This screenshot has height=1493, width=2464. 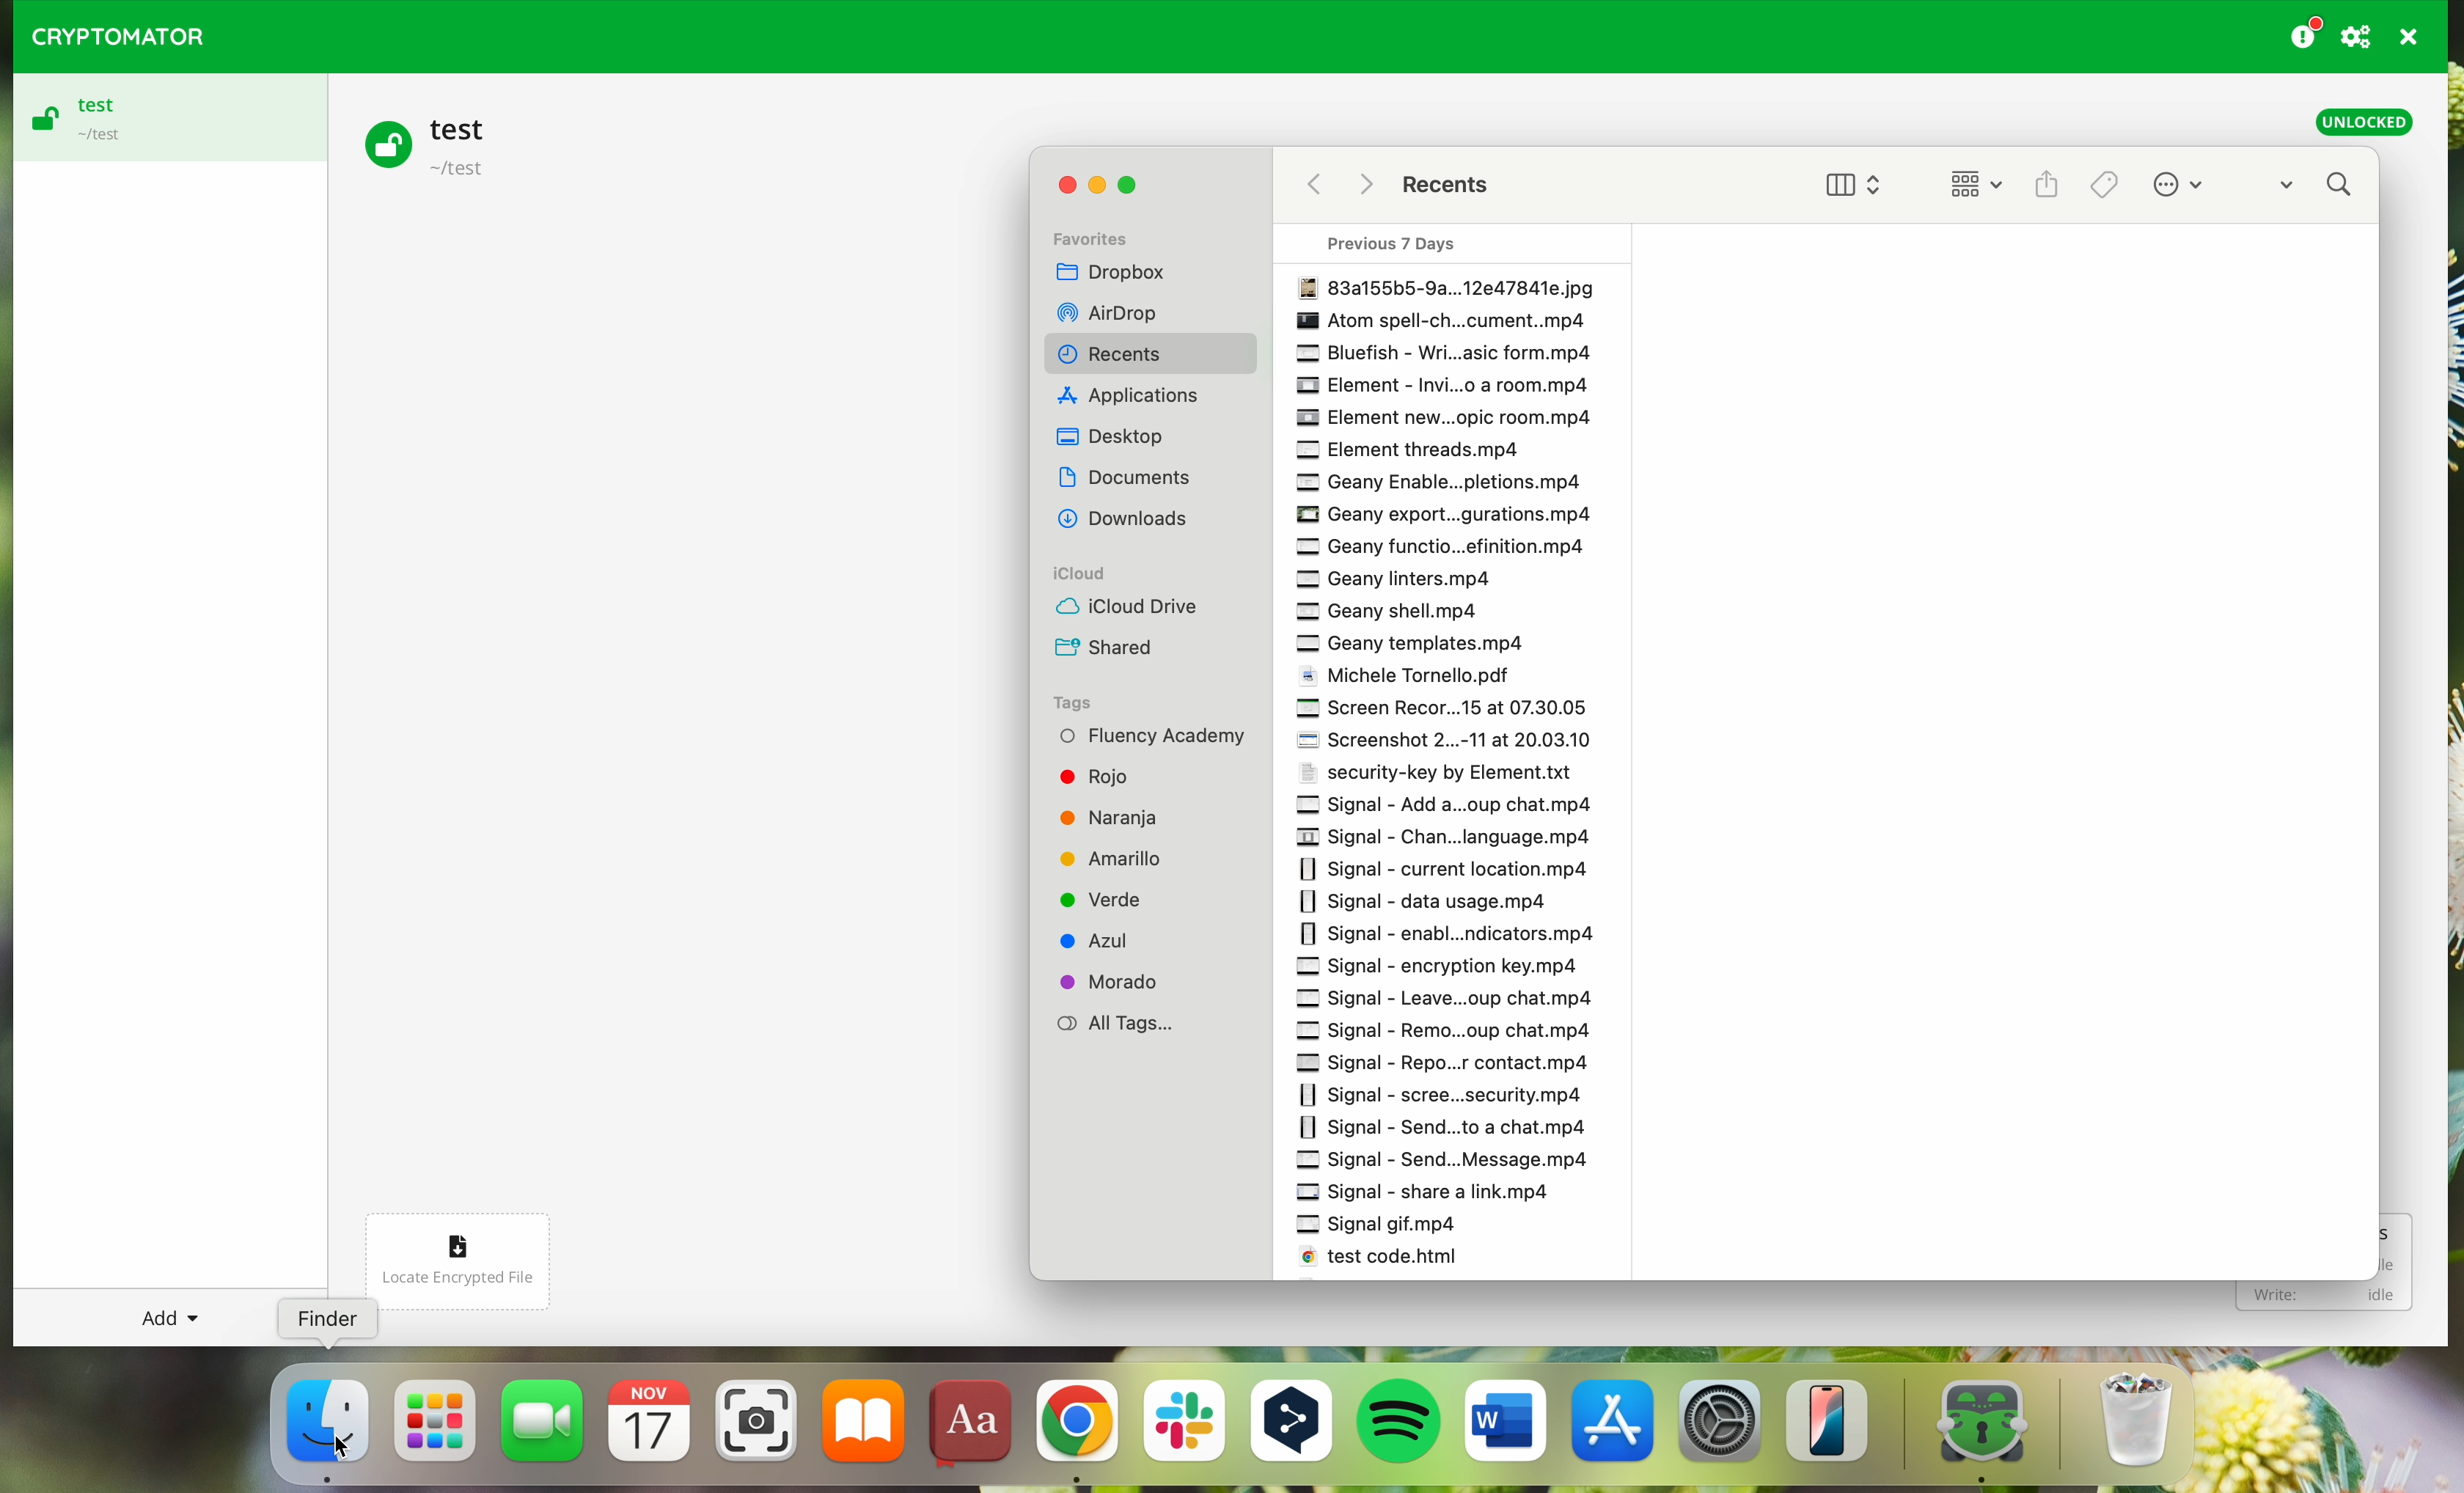 What do you see at coordinates (1968, 1427) in the screenshot?
I see `cryptomator app` at bounding box center [1968, 1427].